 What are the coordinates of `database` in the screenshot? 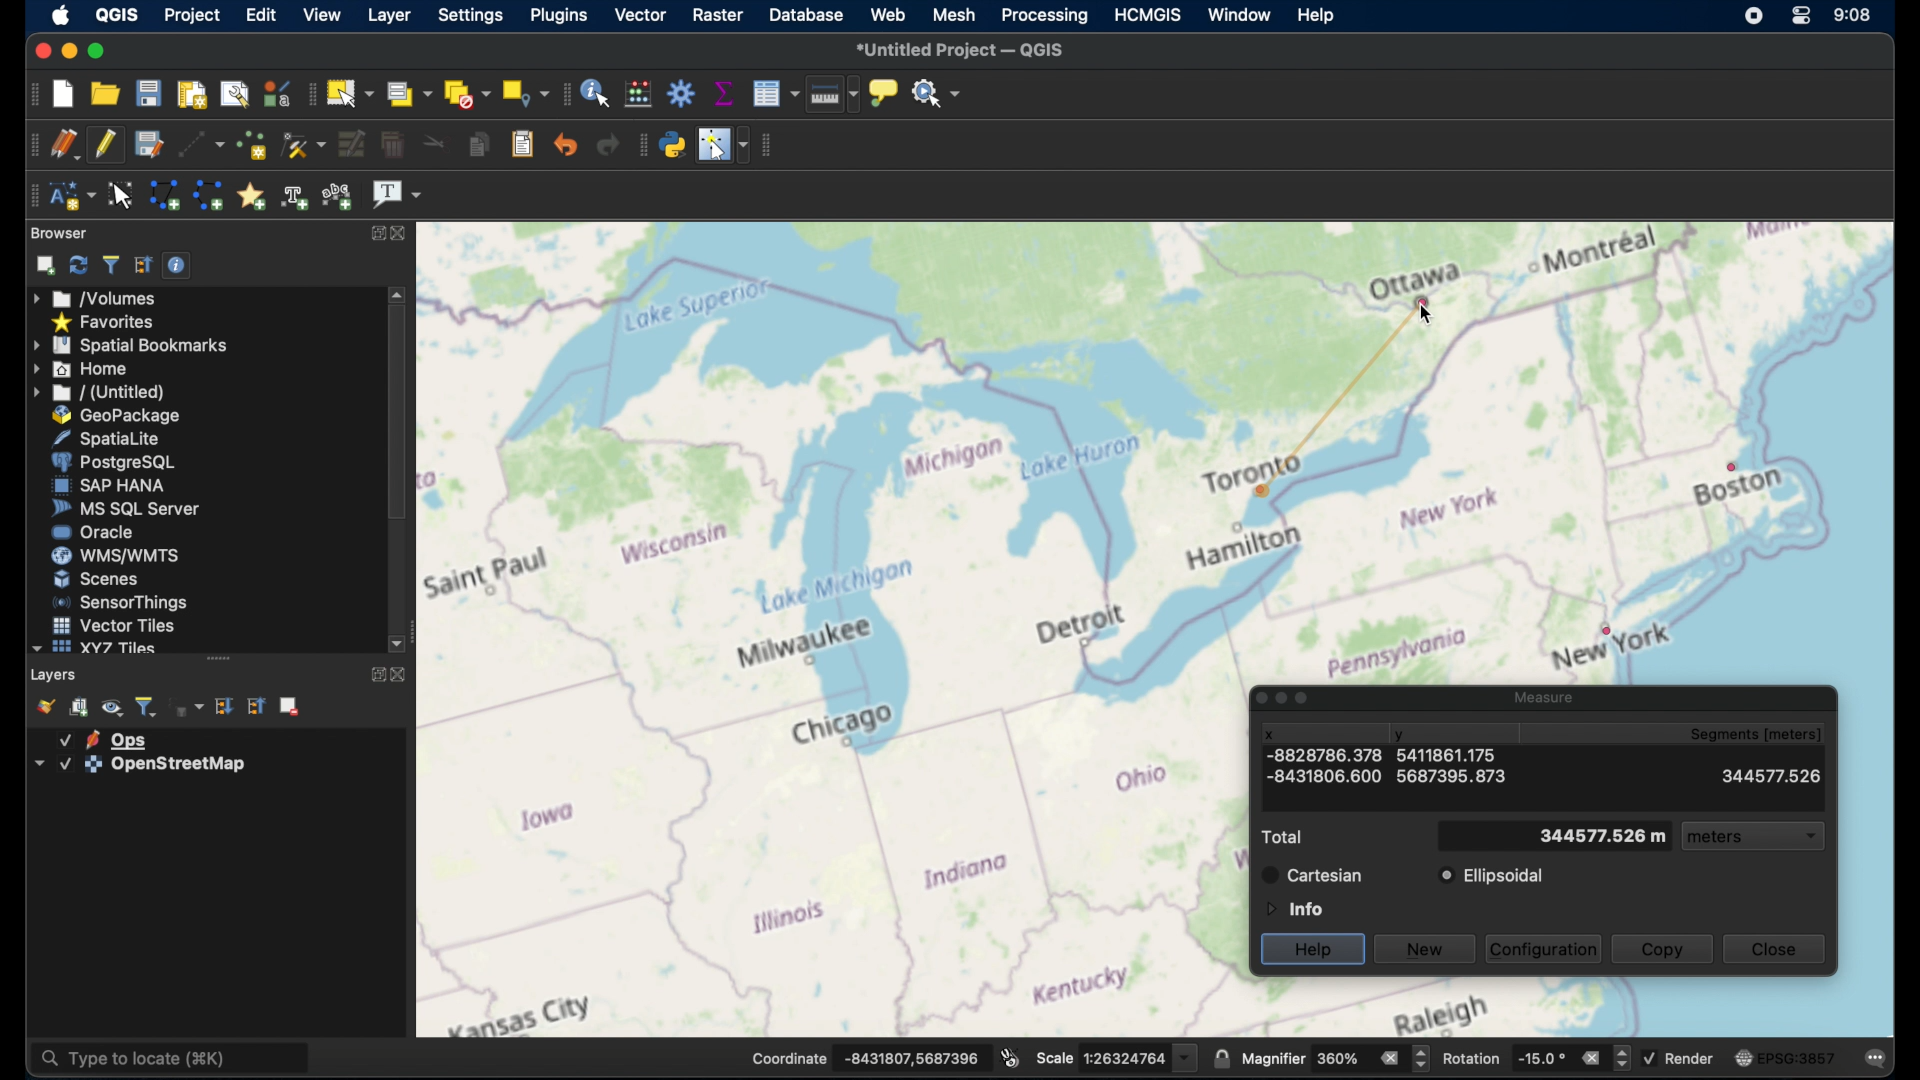 It's located at (808, 16).